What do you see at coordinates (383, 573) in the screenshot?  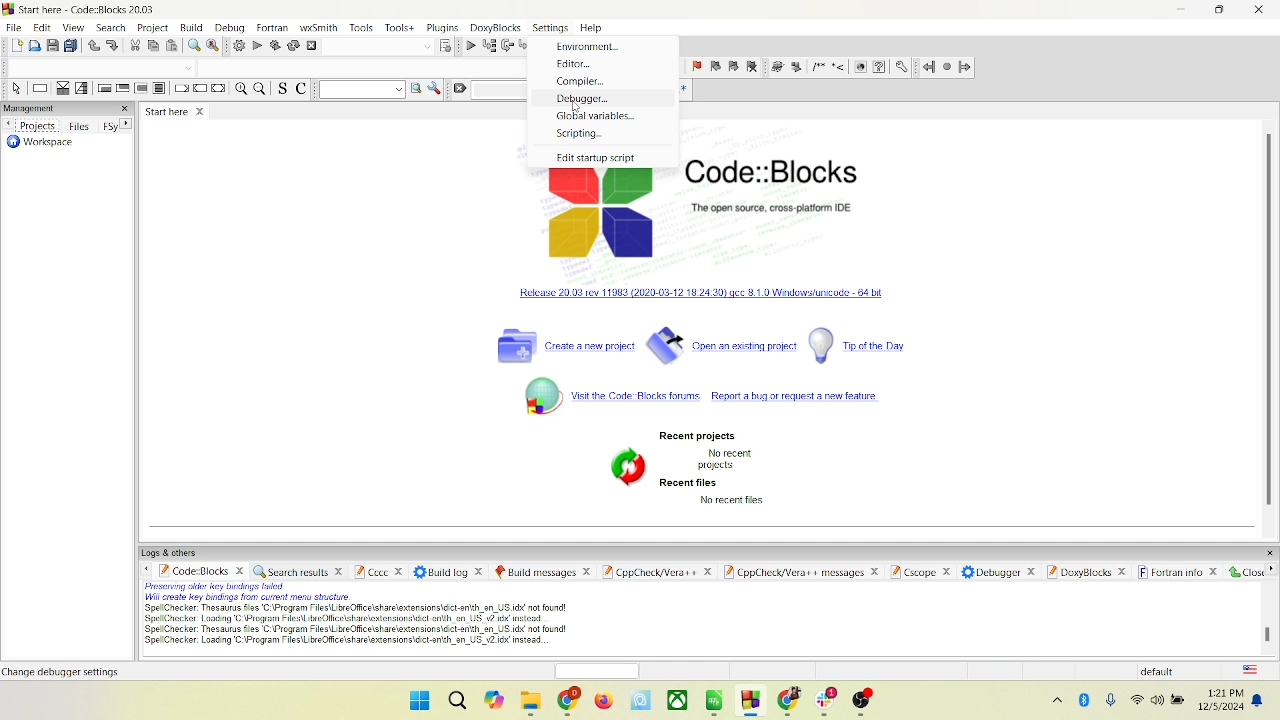 I see `Cccc` at bounding box center [383, 573].